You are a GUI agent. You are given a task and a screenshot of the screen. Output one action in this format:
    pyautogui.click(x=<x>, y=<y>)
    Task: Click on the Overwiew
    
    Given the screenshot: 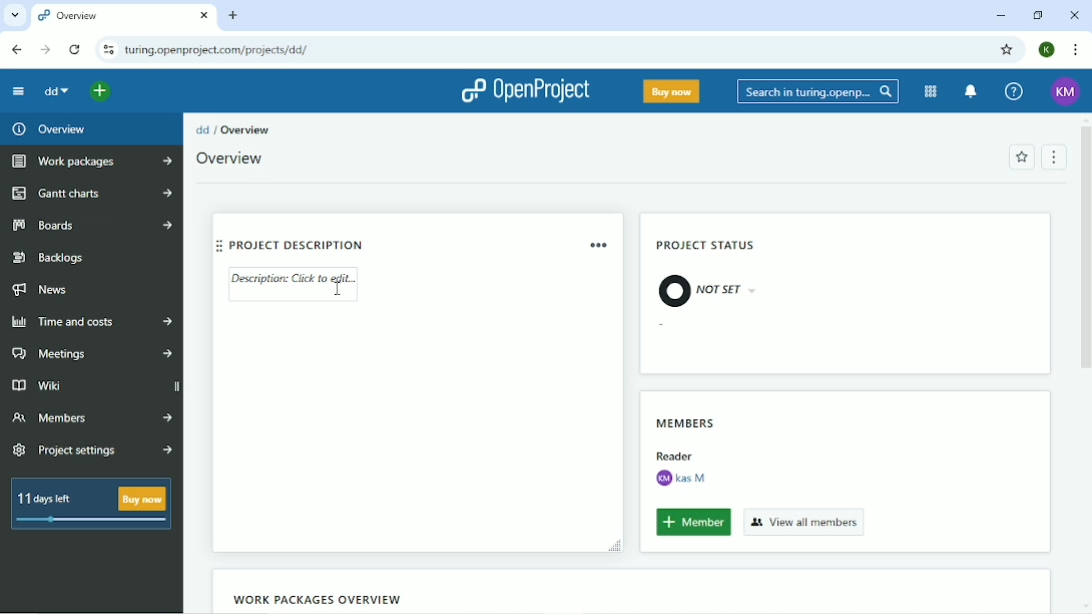 What is the action you would take?
    pyautogui.click(x=236, y=159)
    